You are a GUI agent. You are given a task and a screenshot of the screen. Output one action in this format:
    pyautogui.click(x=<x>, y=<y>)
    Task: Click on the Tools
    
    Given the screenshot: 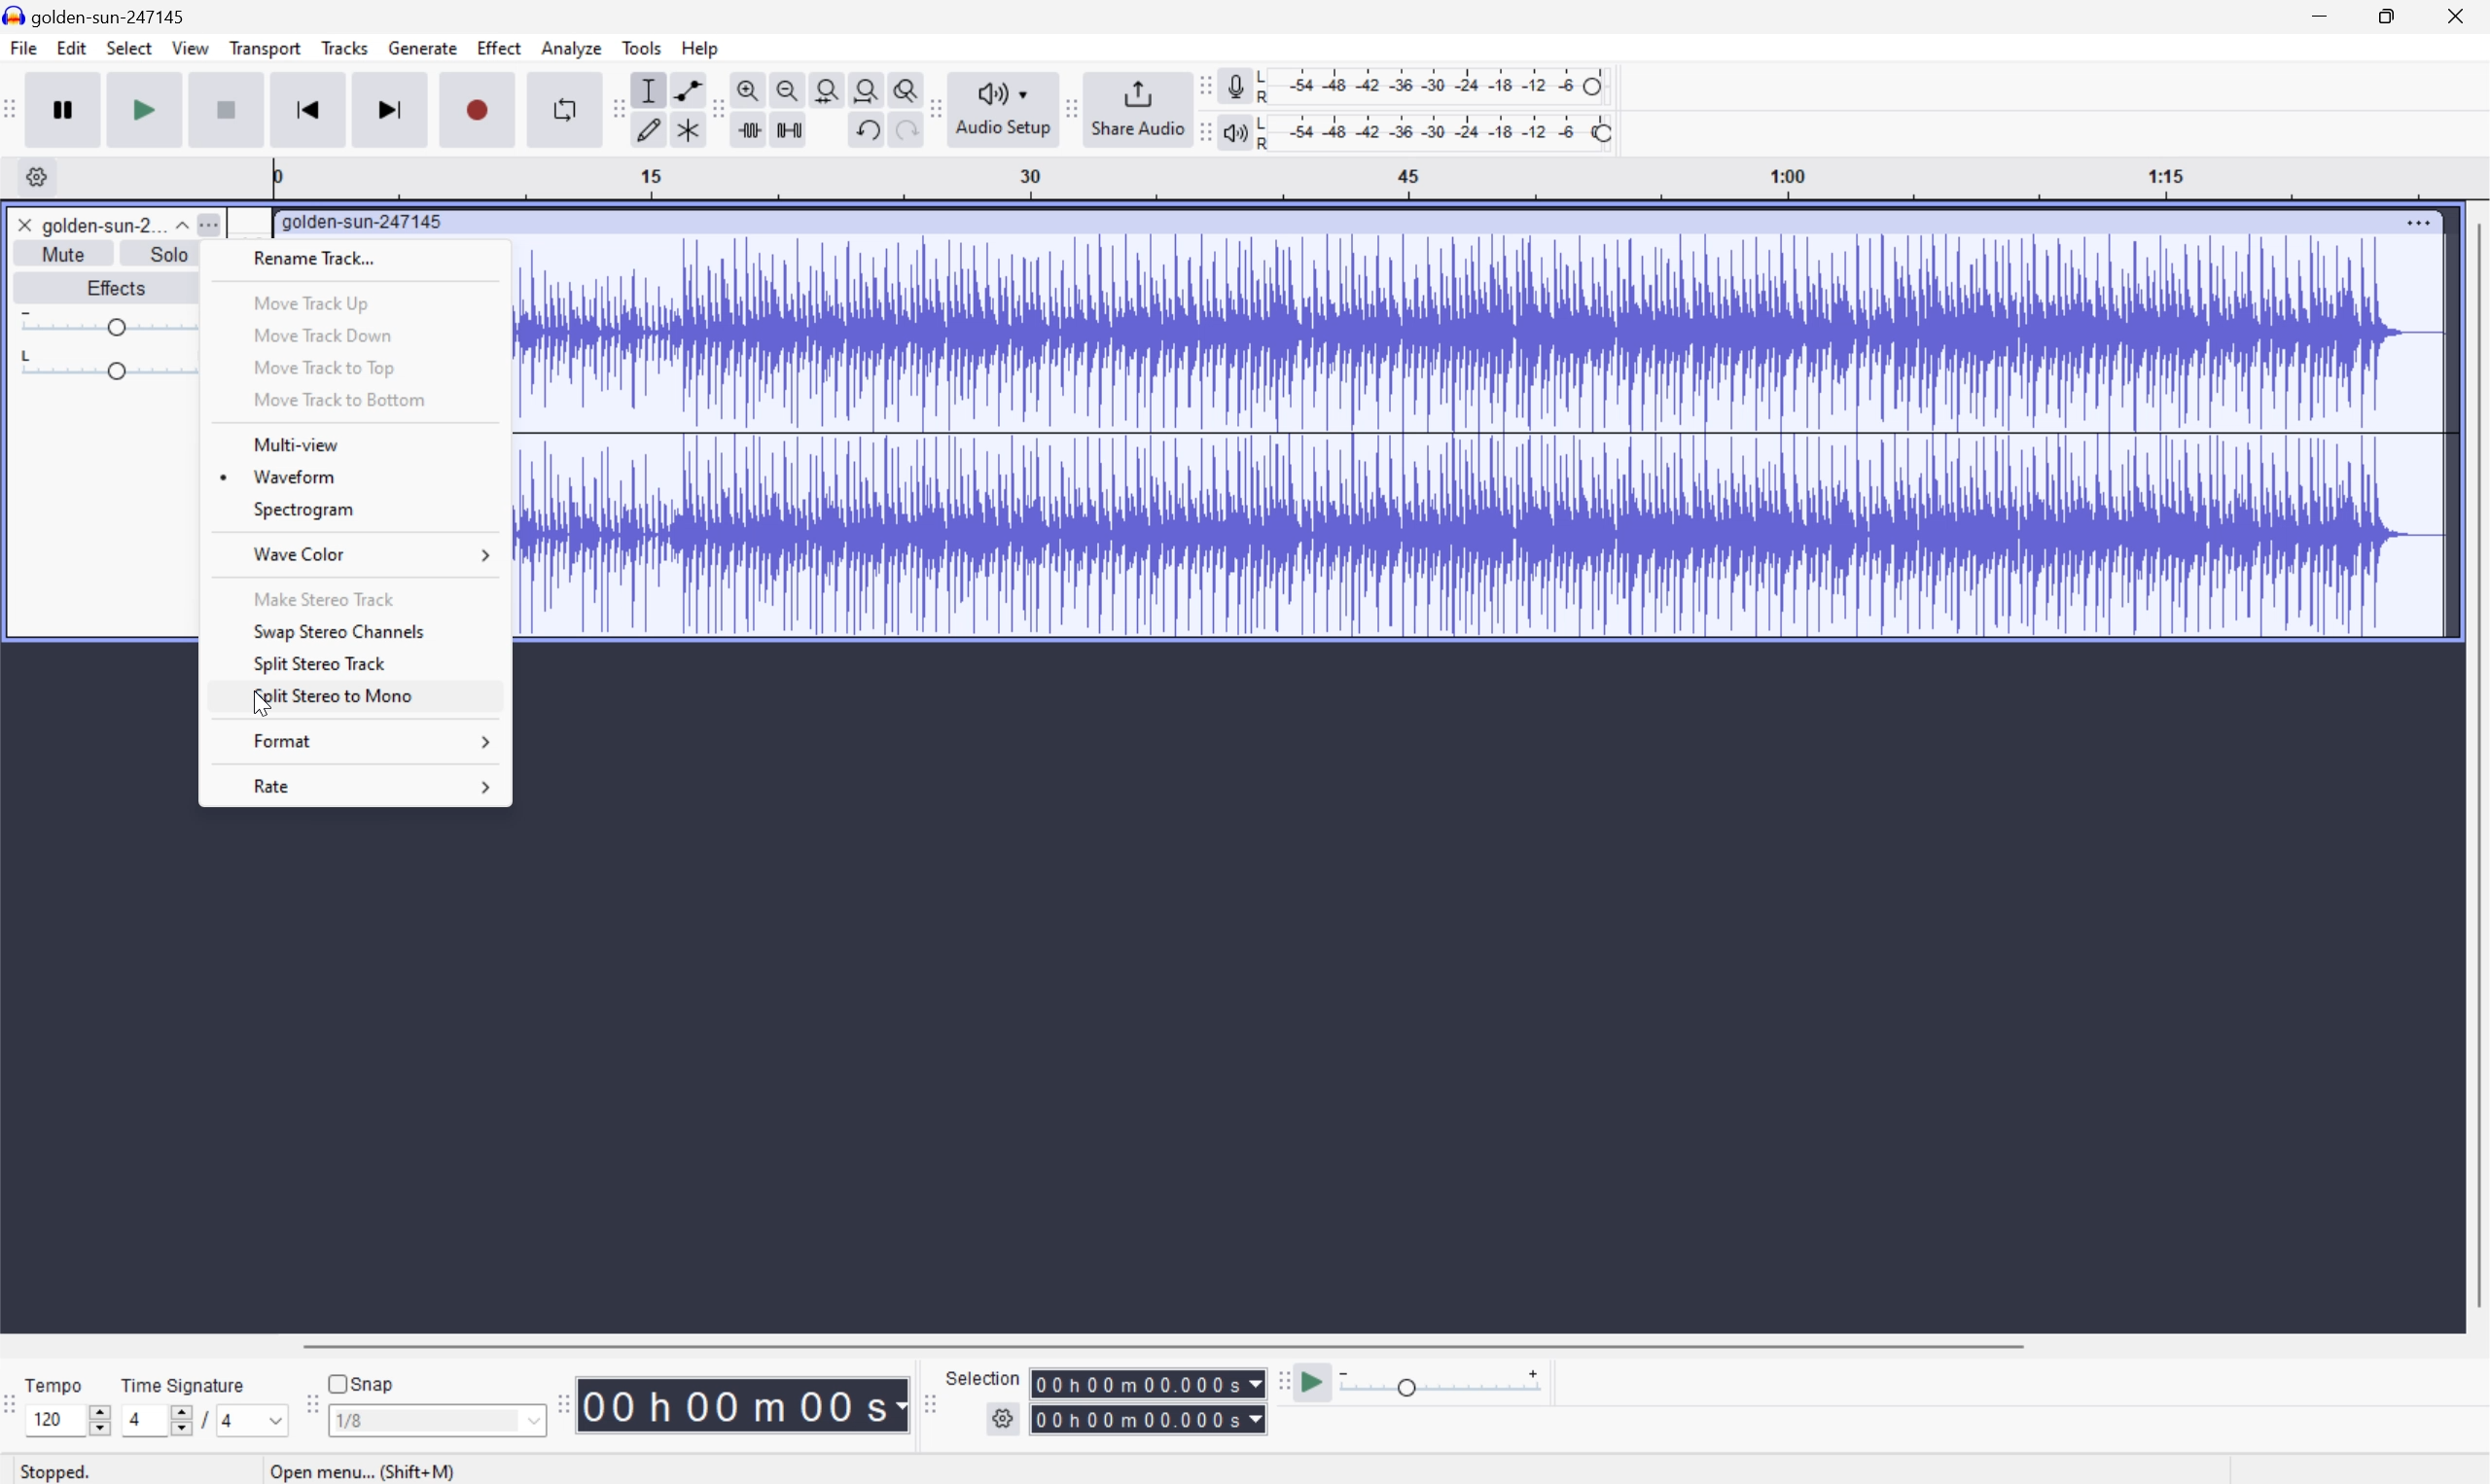 What is the action you would take?
    pyautogui.click(x=643, y=47)
    